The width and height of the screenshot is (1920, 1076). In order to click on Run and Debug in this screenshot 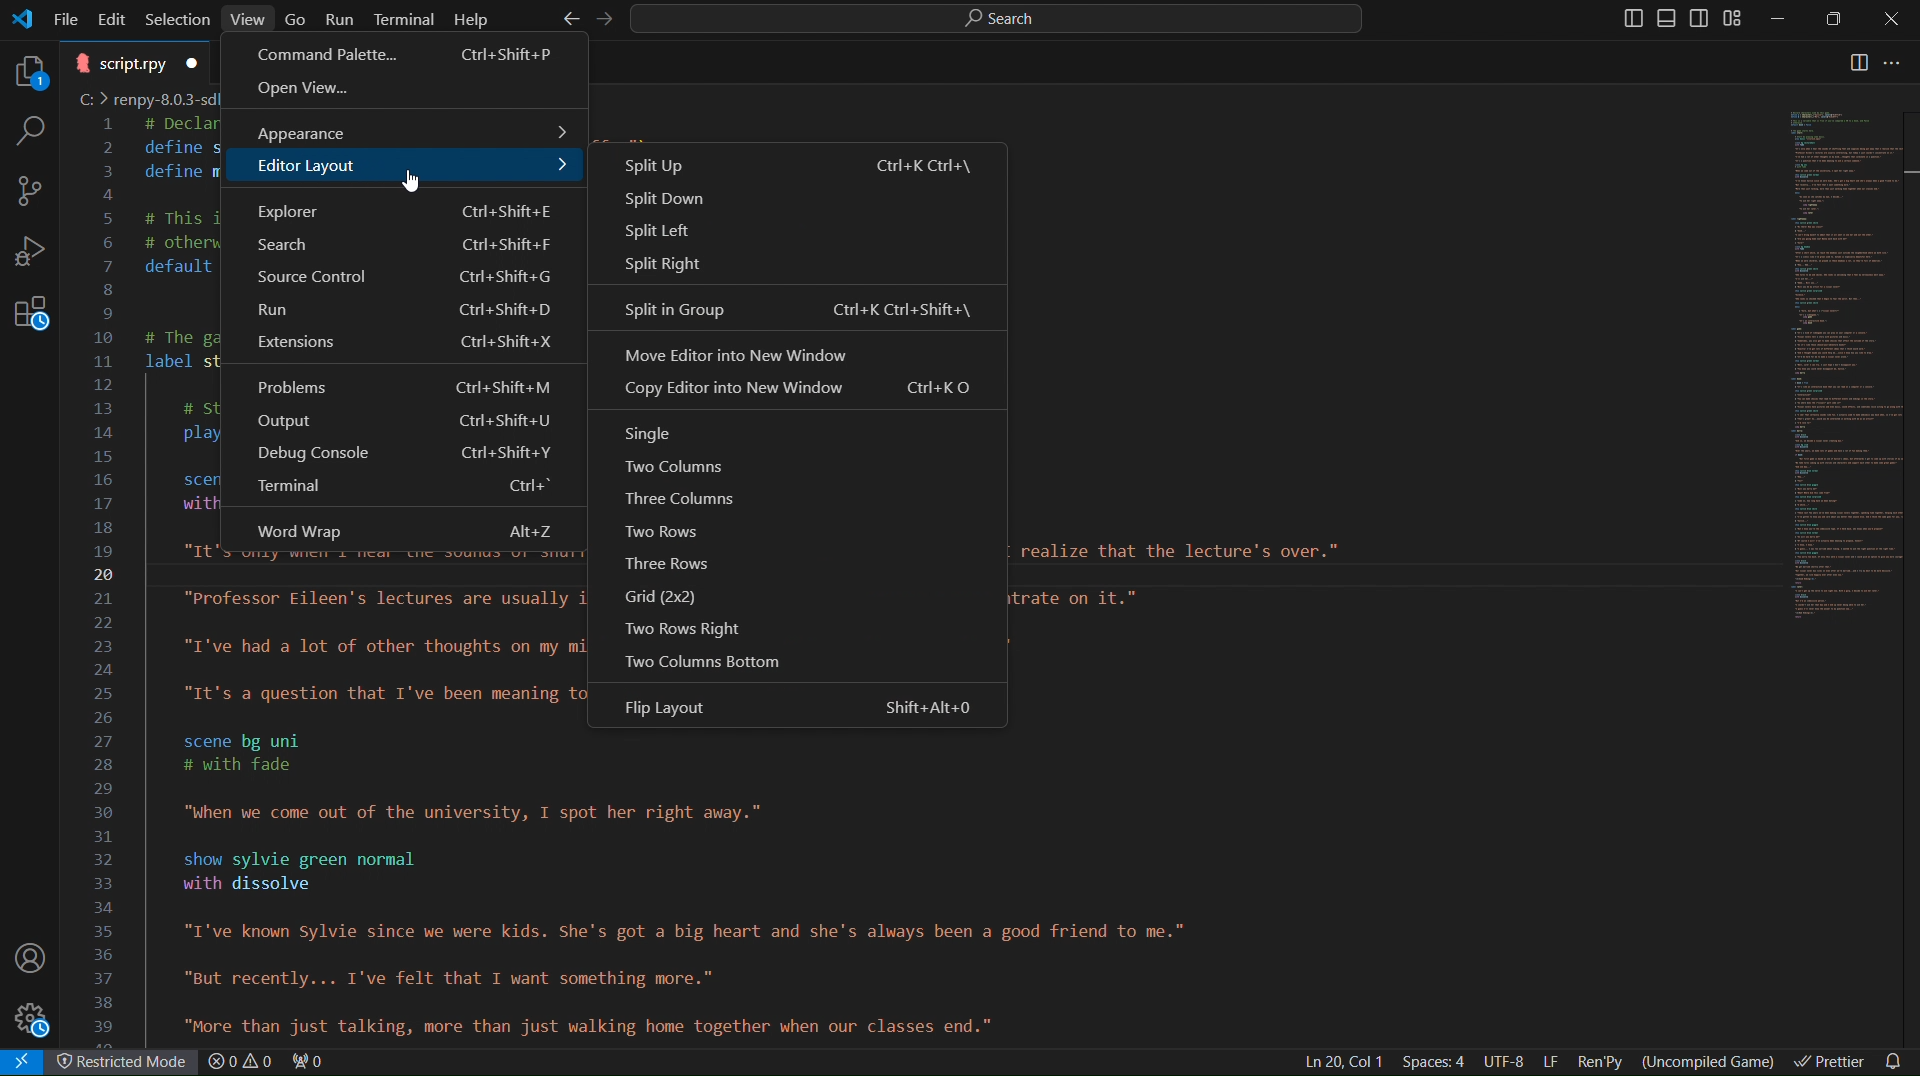, I will do `click(31, 257)`.